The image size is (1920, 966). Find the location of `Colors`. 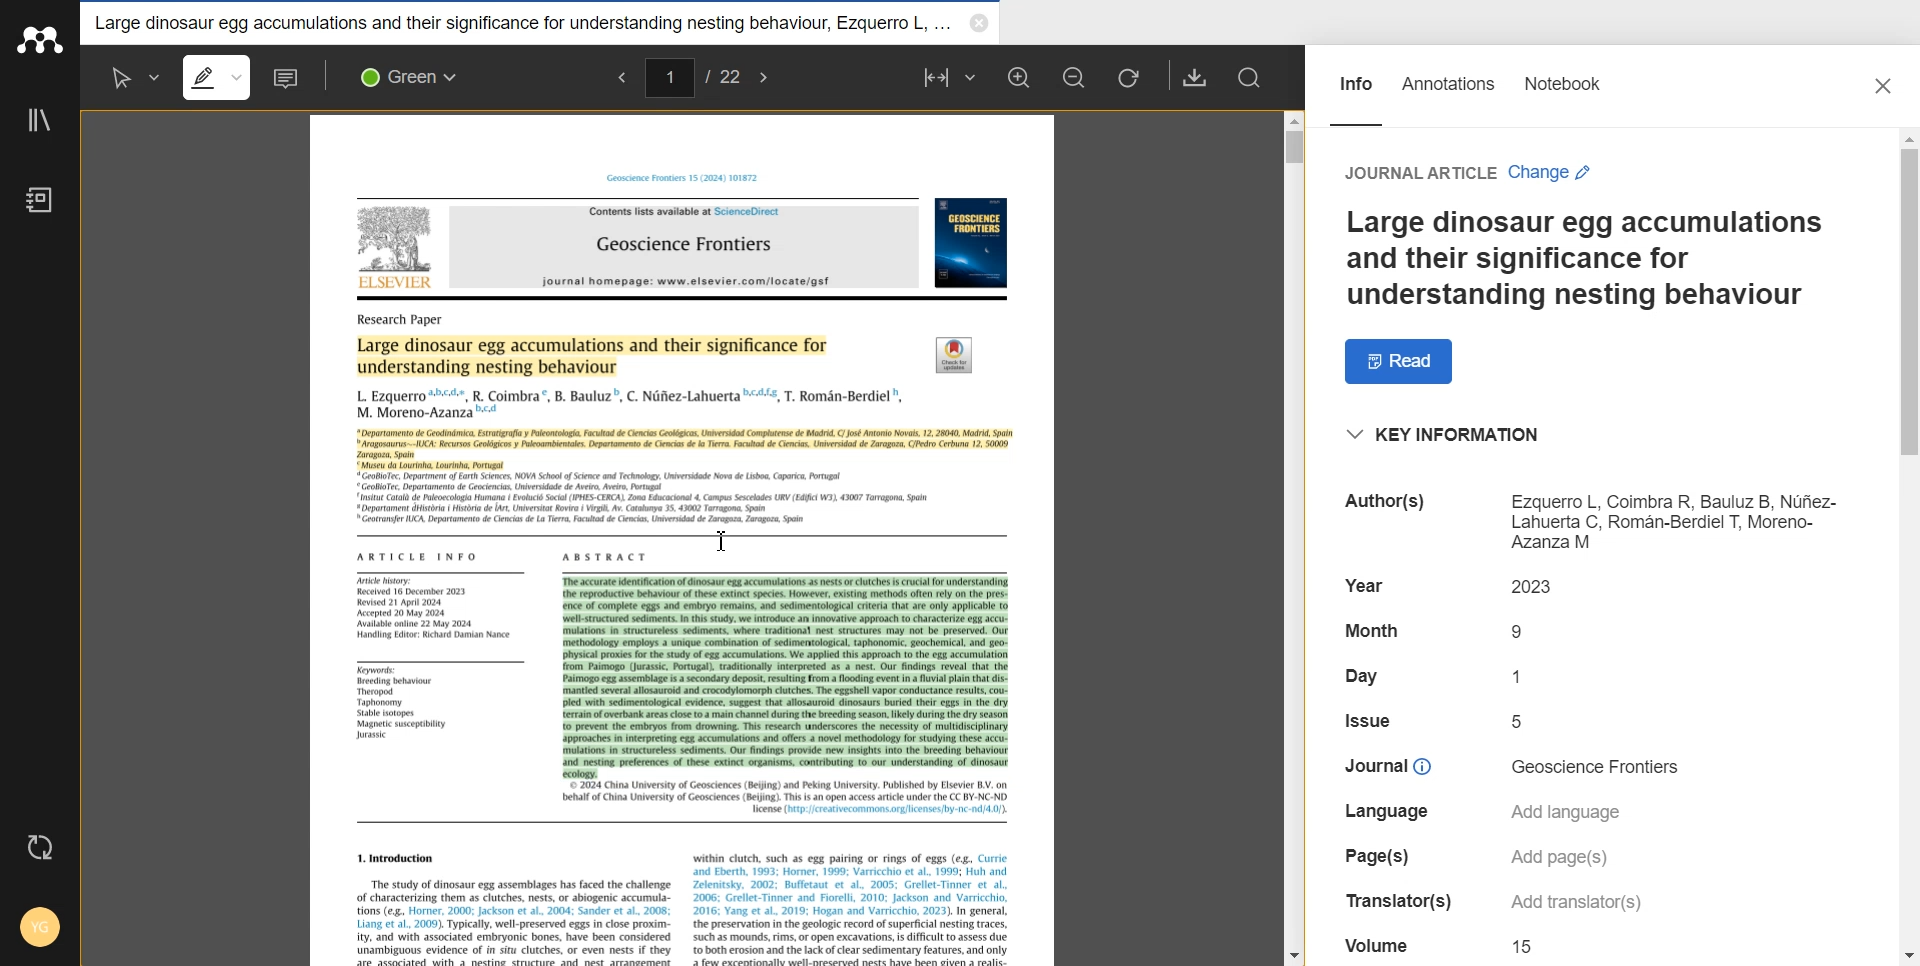

Colors is located at coordinates (415, 77).